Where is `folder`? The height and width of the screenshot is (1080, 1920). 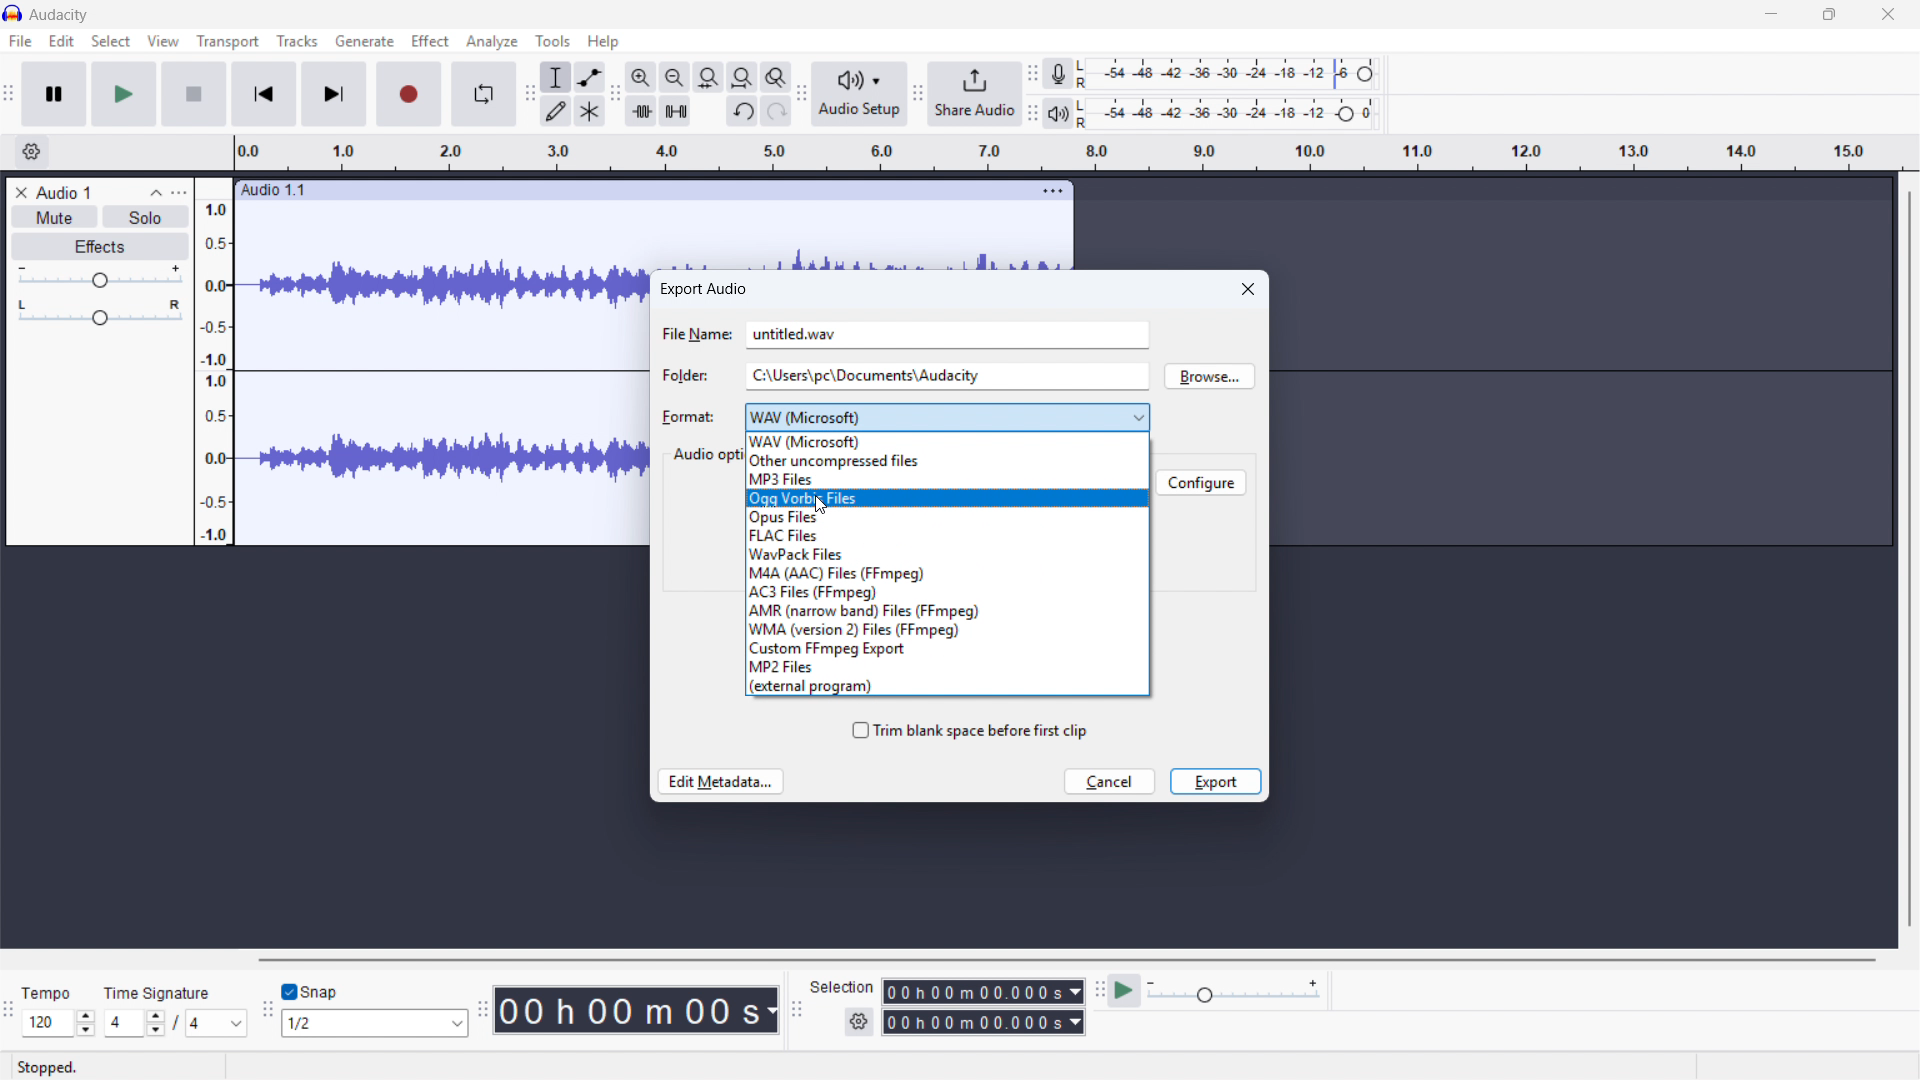
folder is located at coordinates (685, 378).